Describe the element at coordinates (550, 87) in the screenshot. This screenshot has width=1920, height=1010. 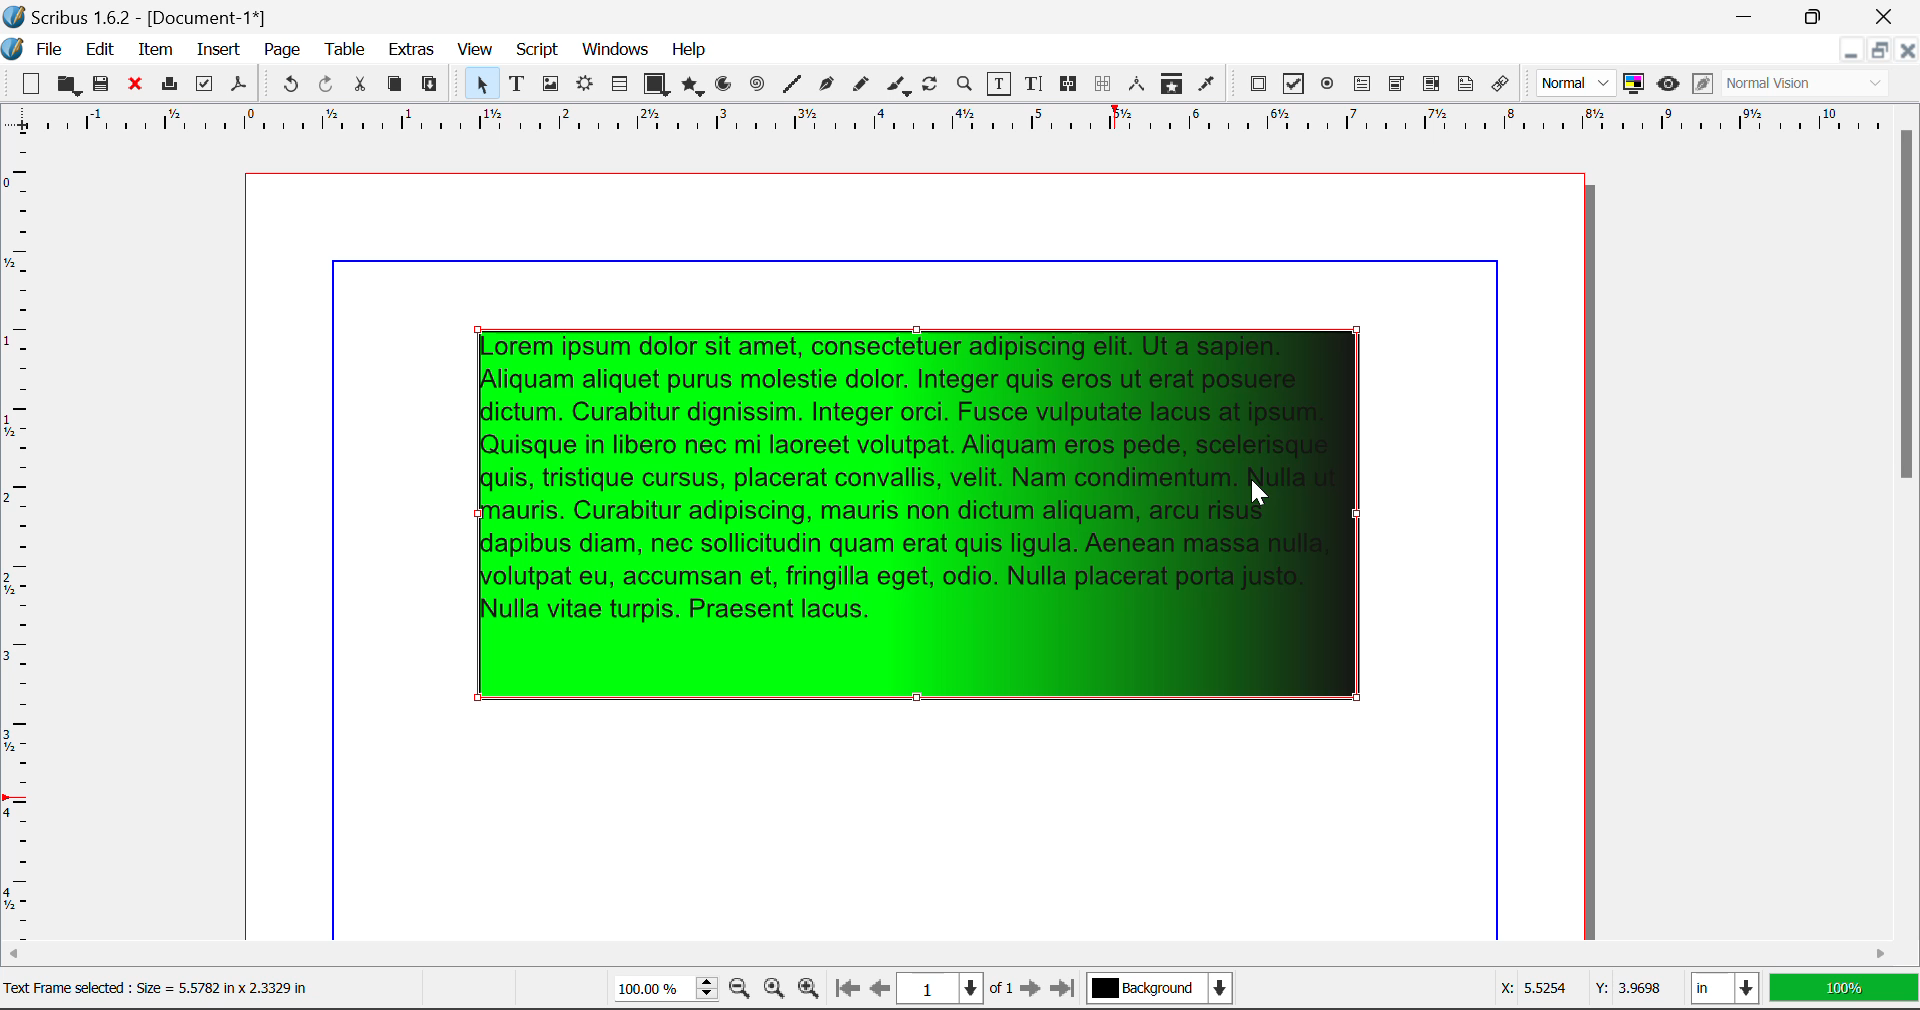
I see `Image Frame` at that location.